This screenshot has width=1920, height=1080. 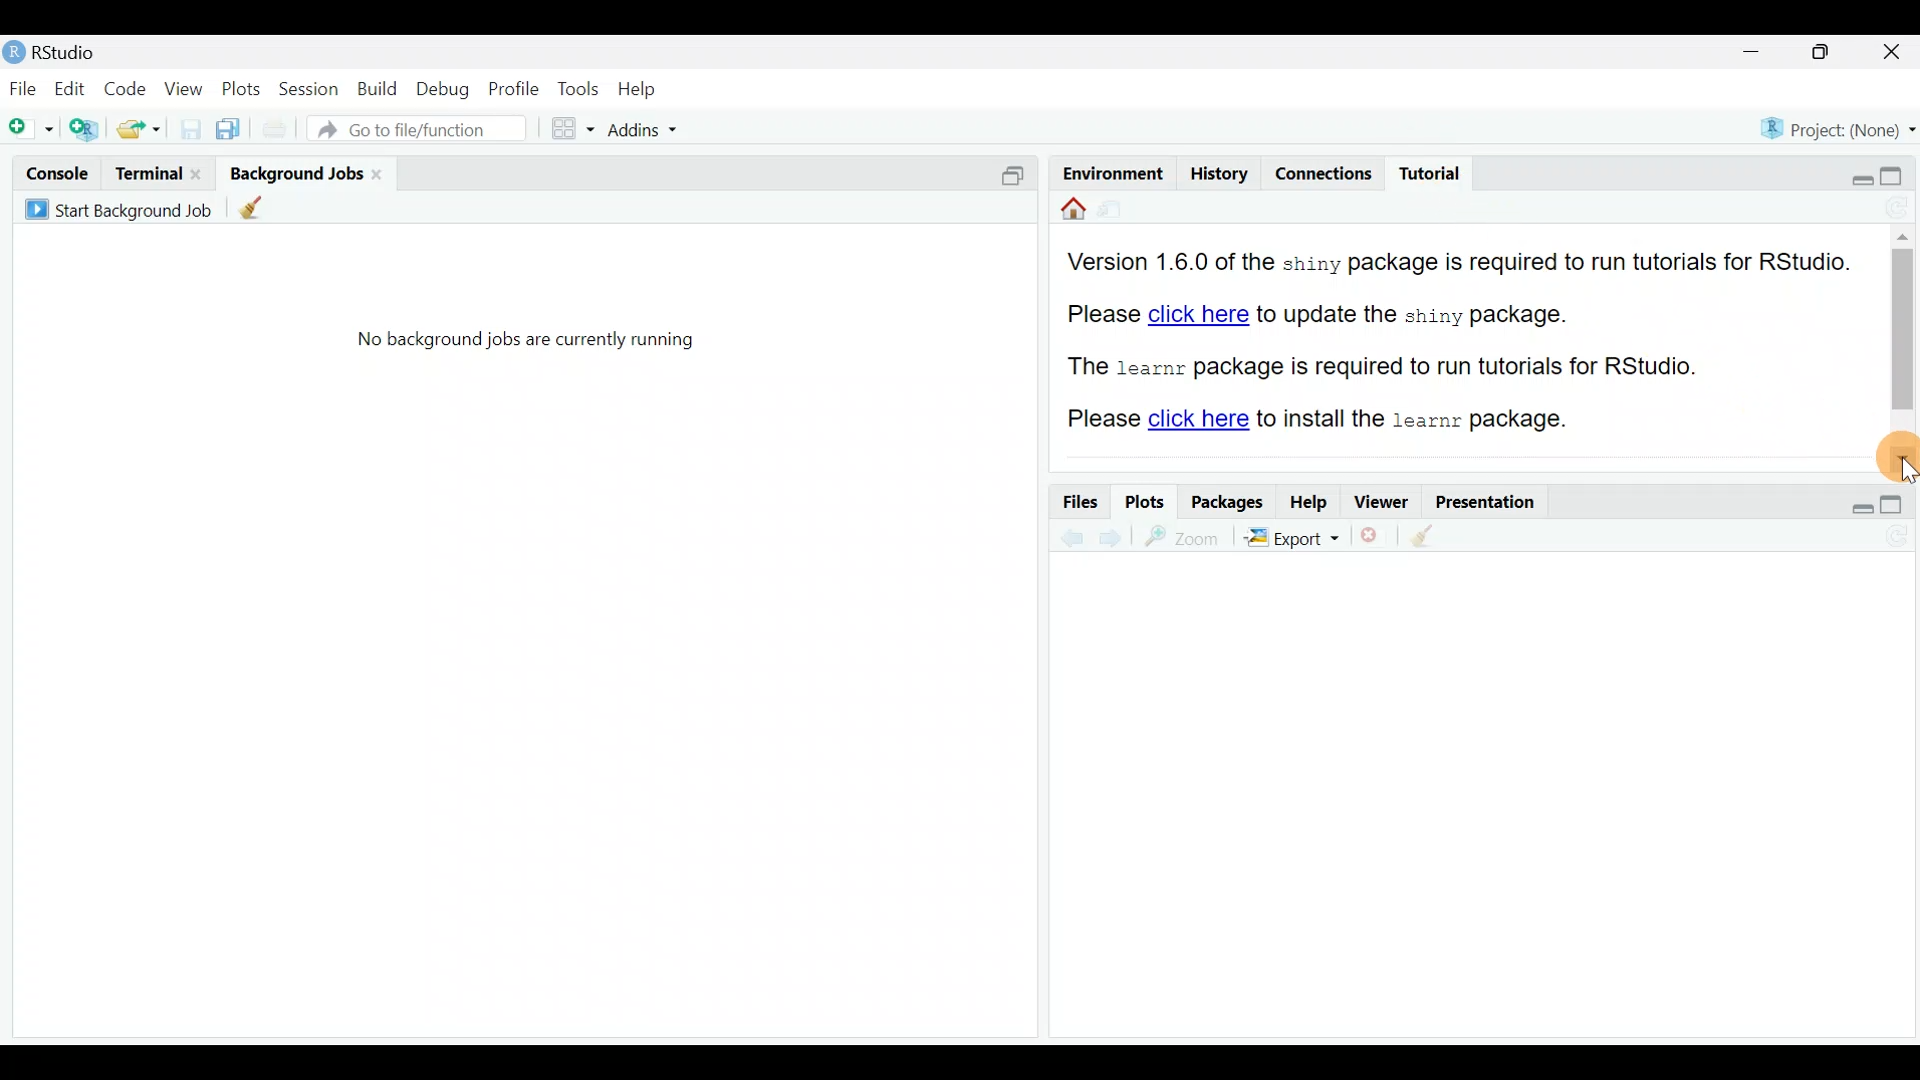 I want to click on Save all open documents, so click(x=229, y=130).